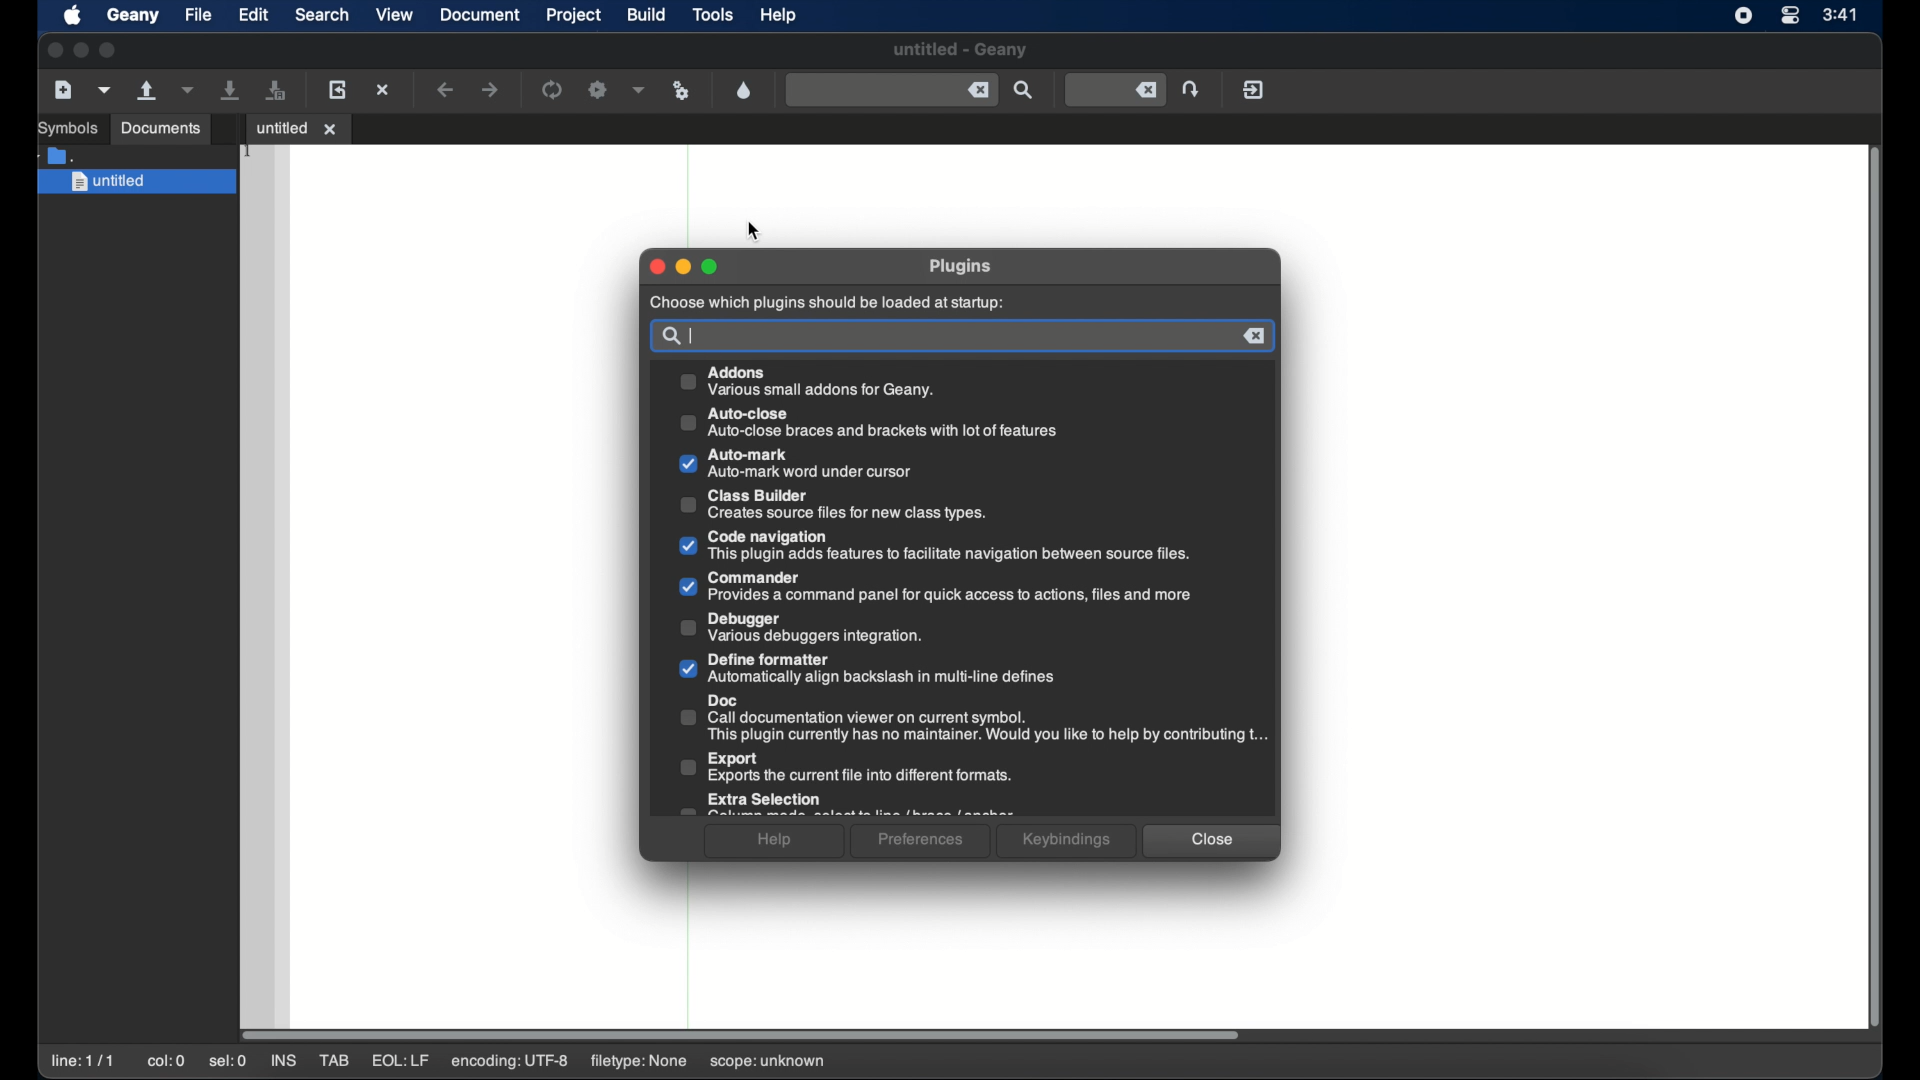  Describe the element at coordinates (249, 152) in the screenshot. I see `1` at that location.